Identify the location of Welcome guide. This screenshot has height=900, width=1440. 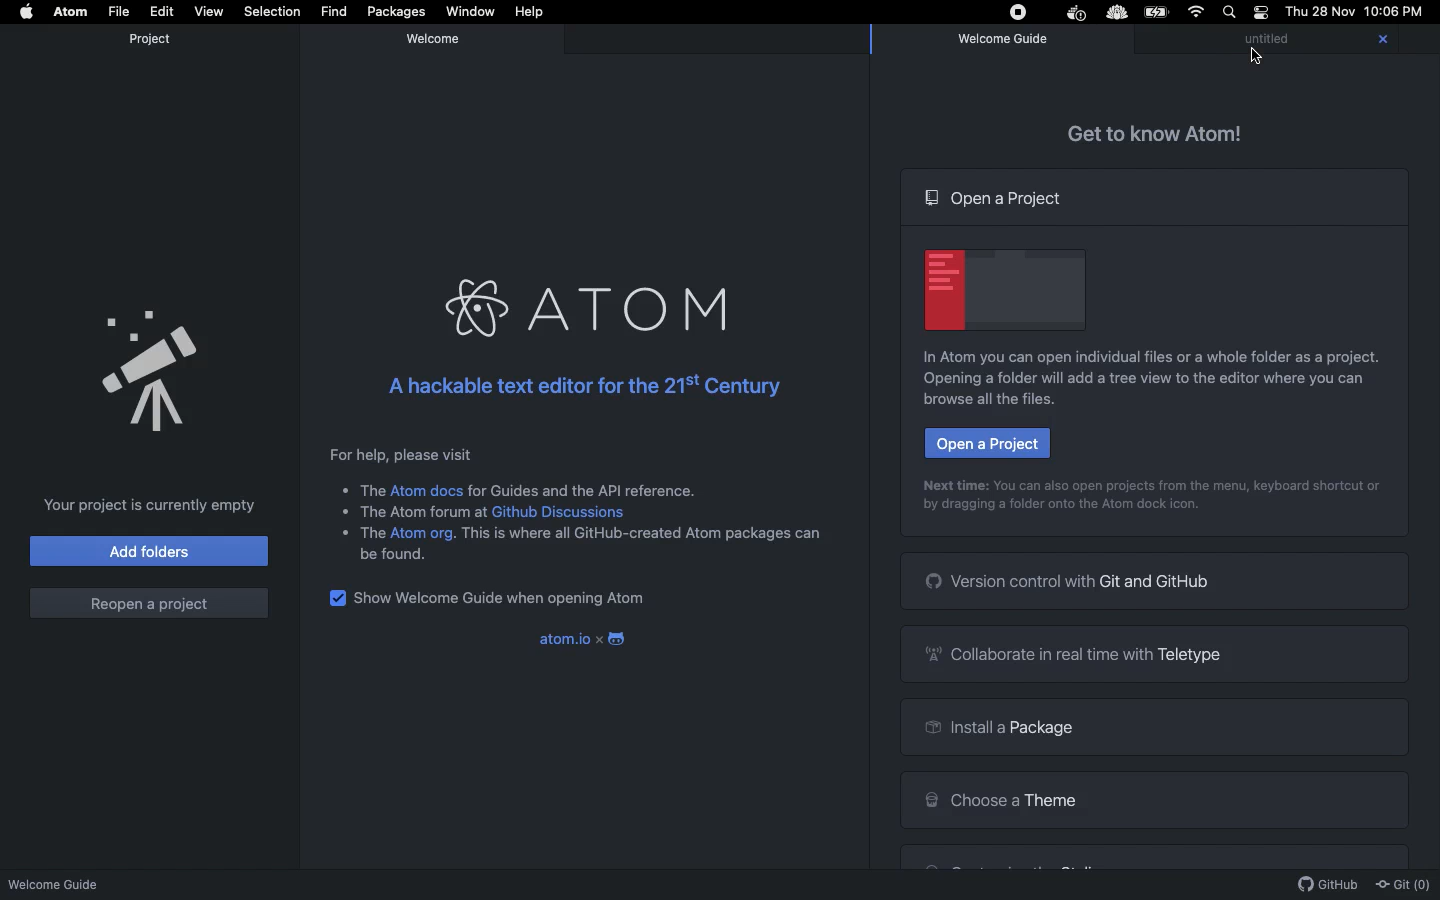
(63, 882).